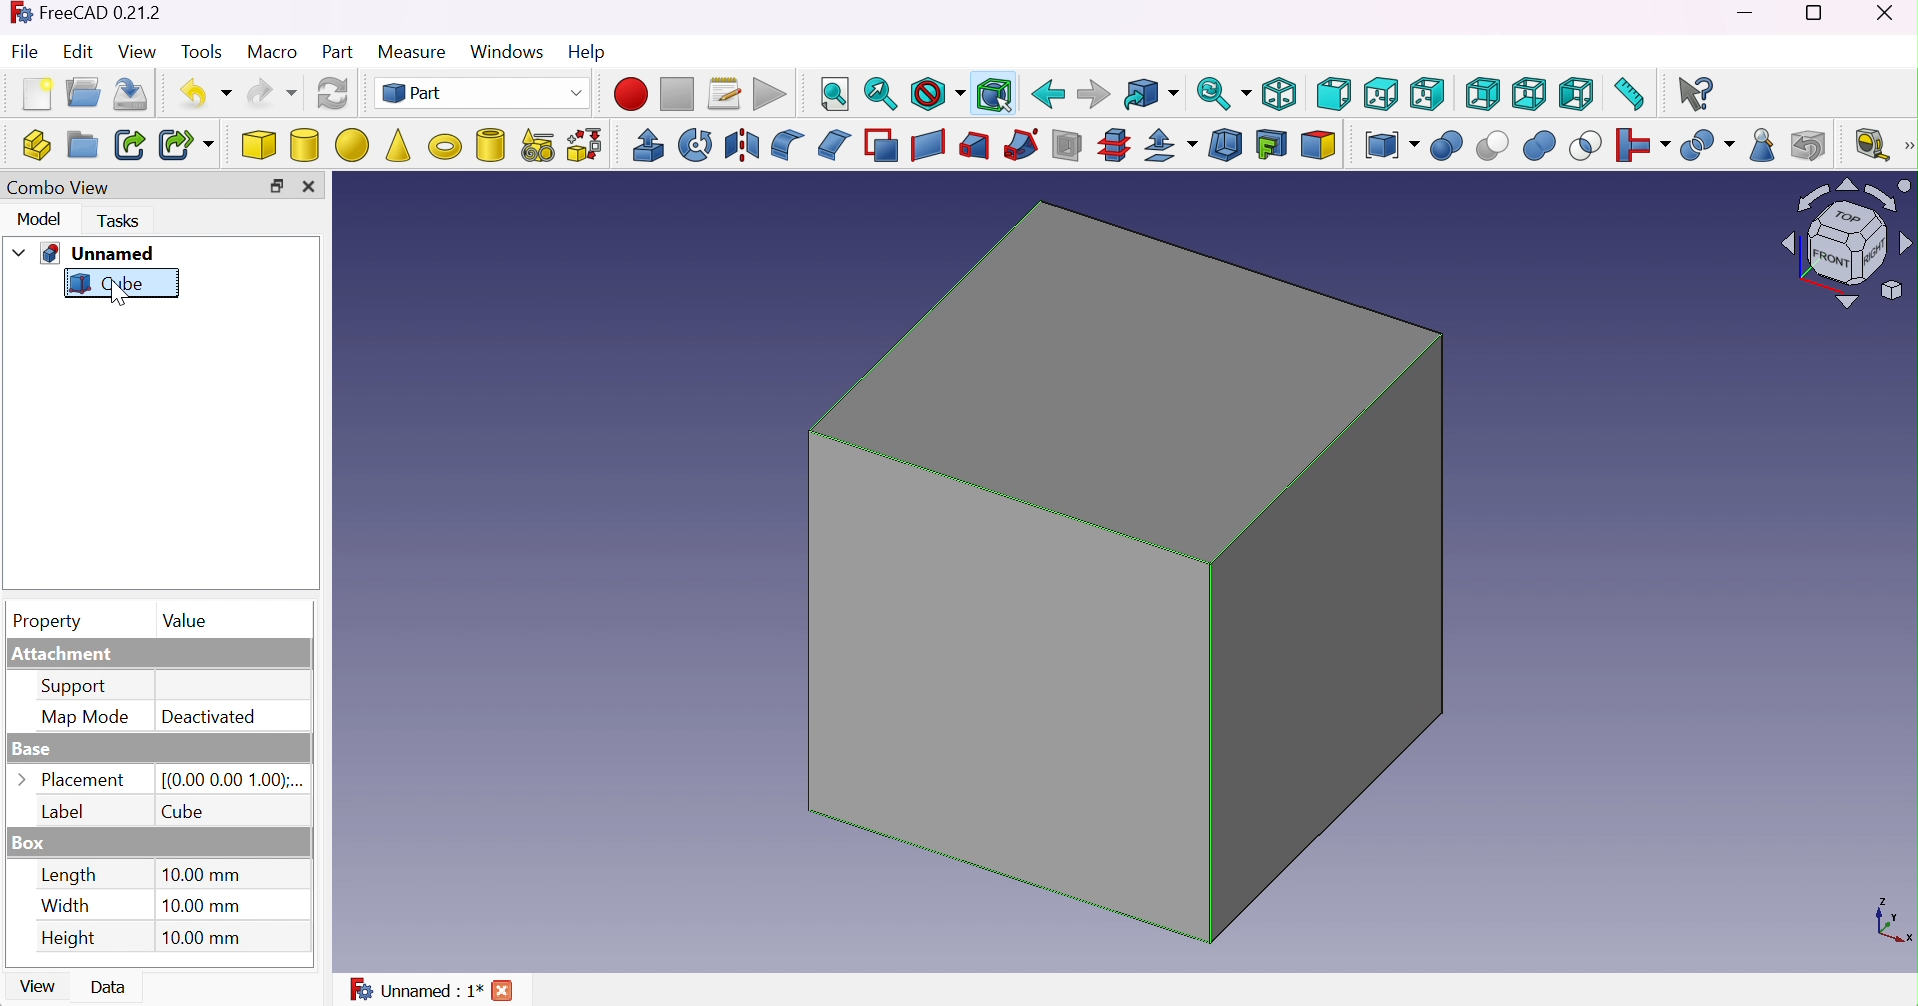  What do you see at coordinates (1126, 575) in the screenshot?
I see `Cube` at bounding box center [1126, 575].